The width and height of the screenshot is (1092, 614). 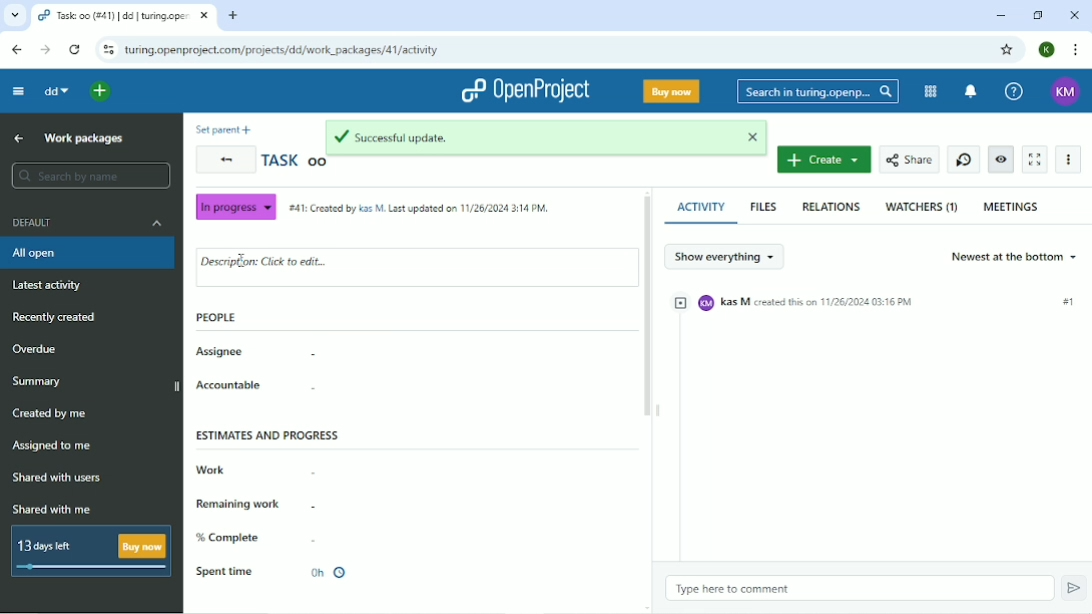 What do you see at coordinates (46, 286) in the screenshot?
I see `Latest activity` at bounding box center [46, 286].